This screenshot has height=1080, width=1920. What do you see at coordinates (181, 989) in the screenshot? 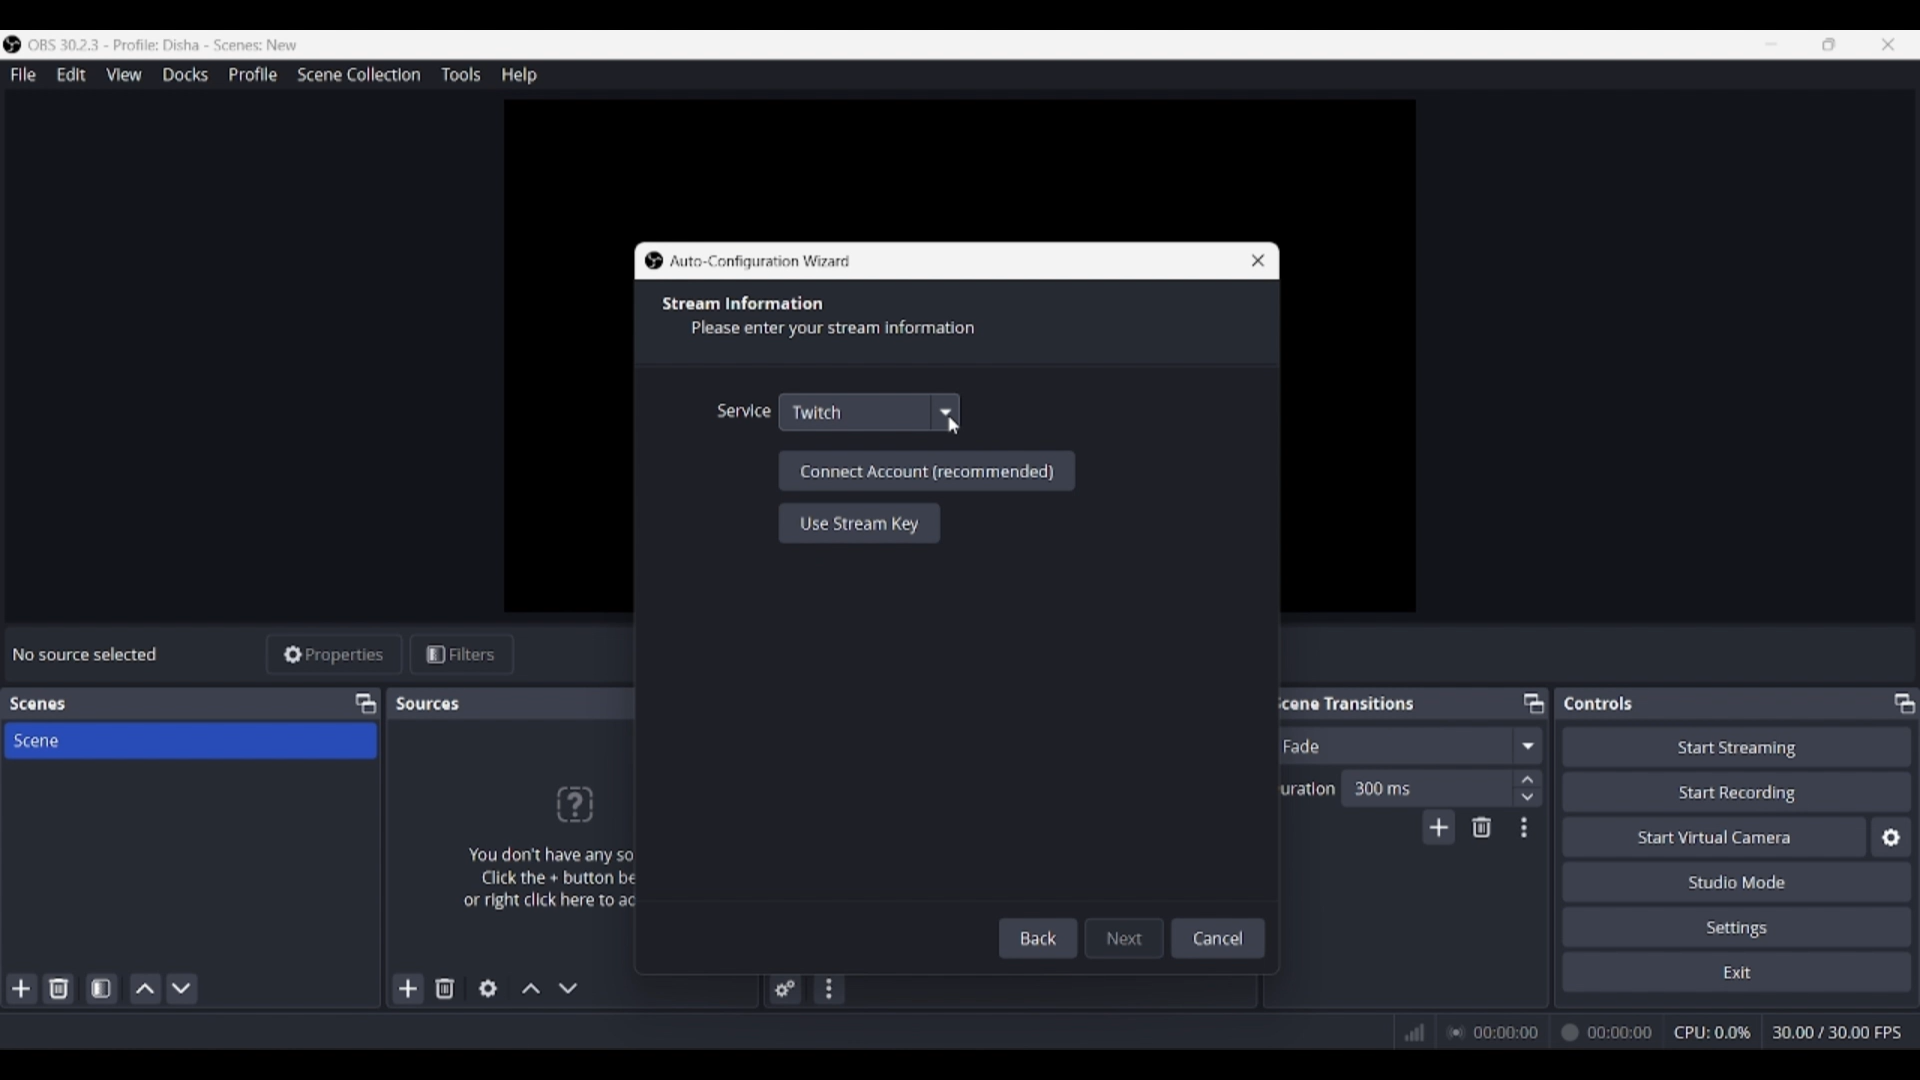
I see `Move scene down` at bounding box center [181, 989].